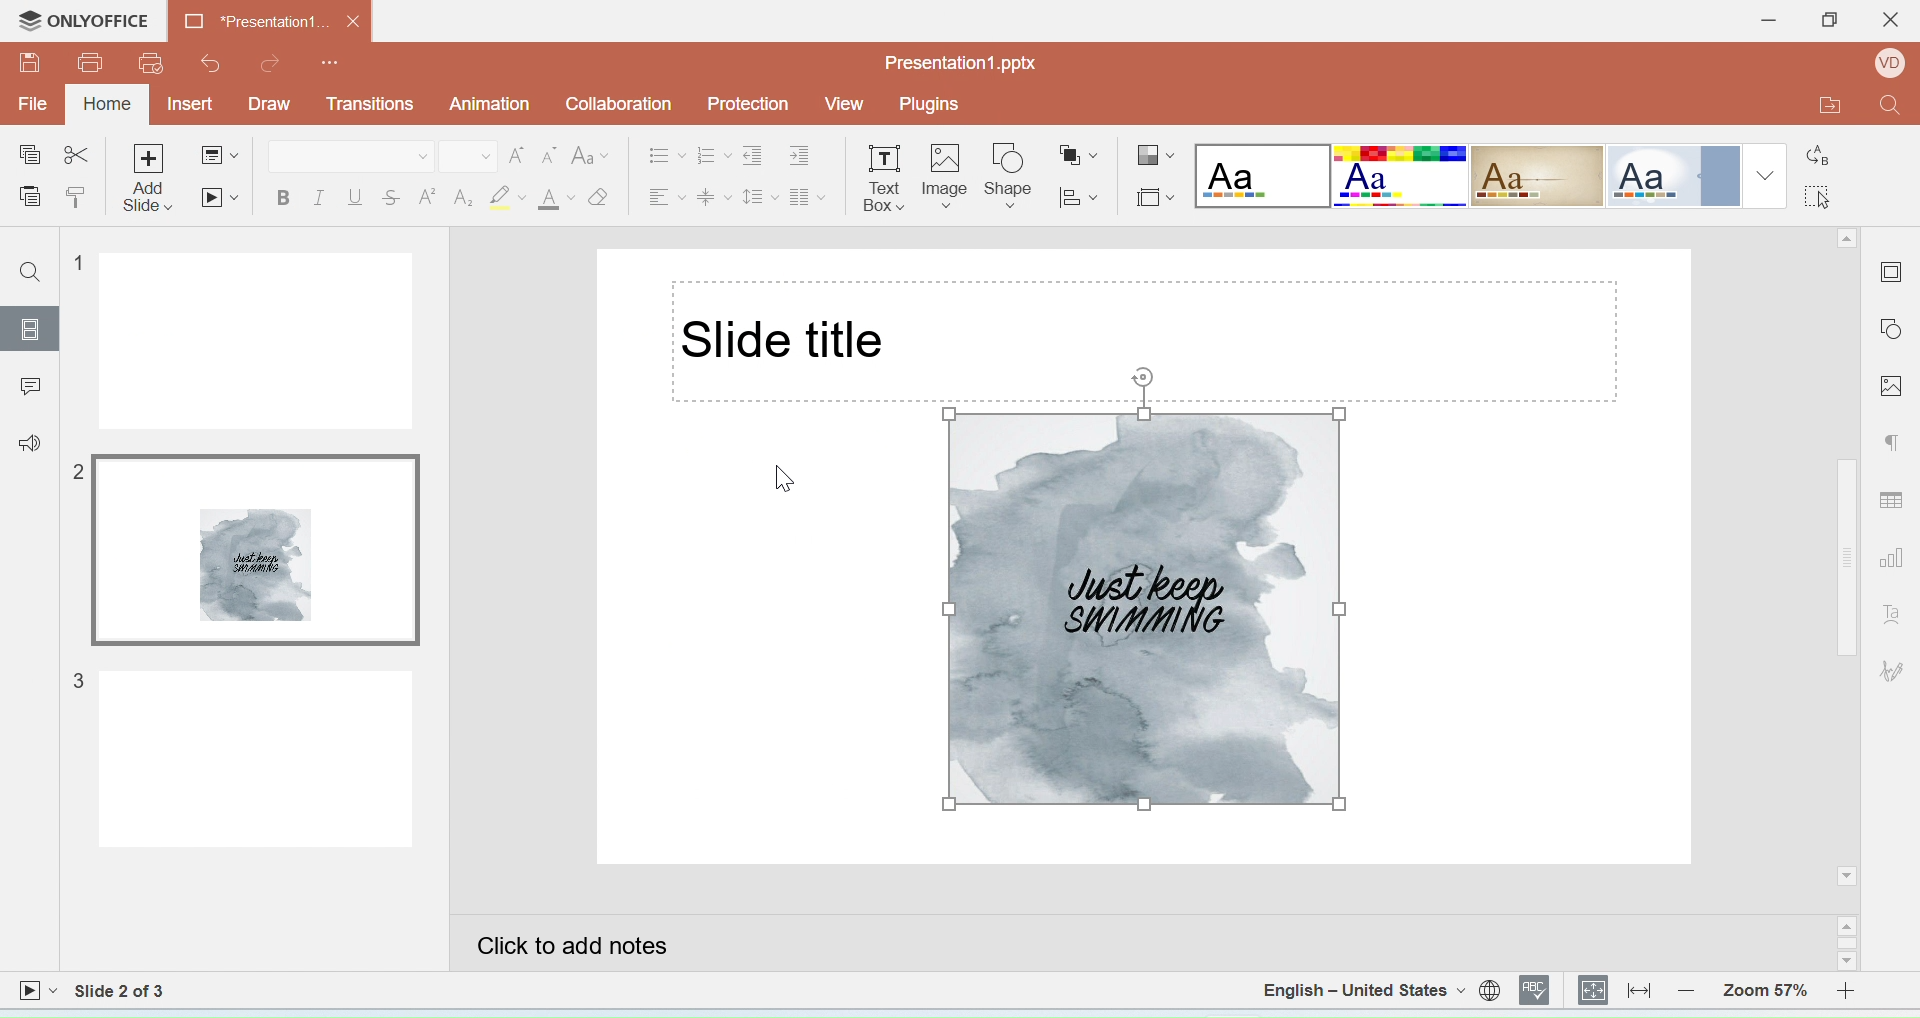  I want to click on slide3, so click(233, 758).